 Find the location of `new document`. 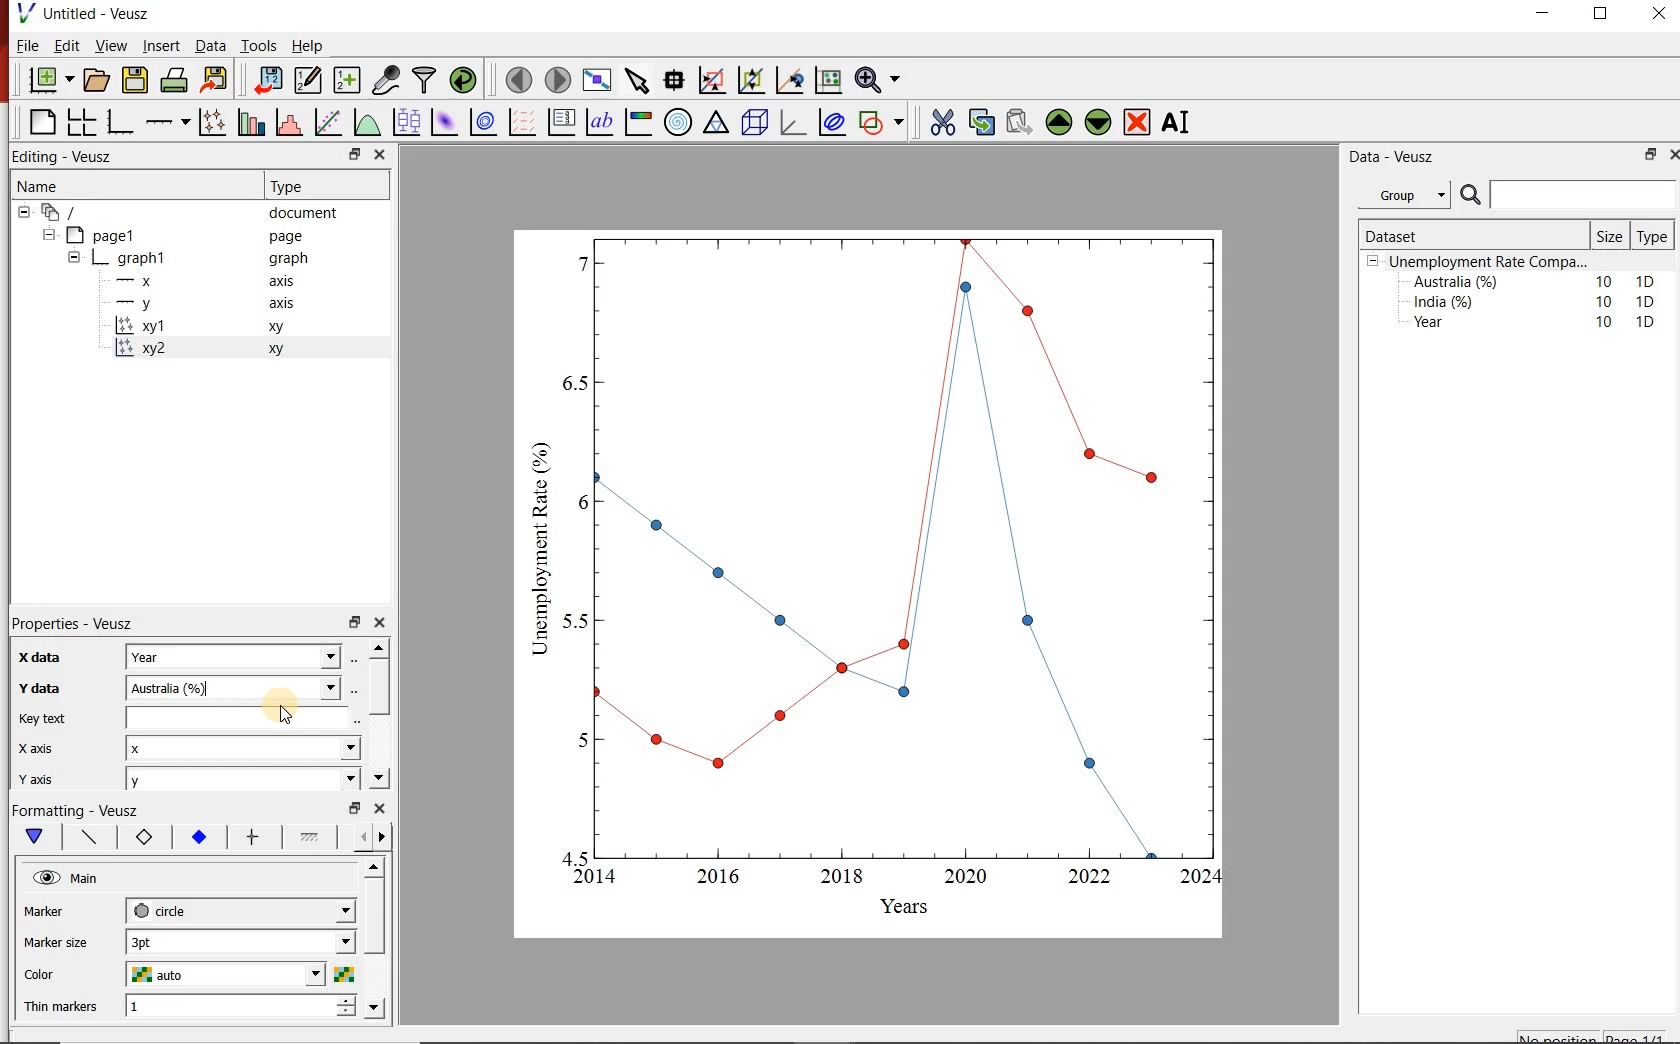

new document is located at coordinates (52, 79).